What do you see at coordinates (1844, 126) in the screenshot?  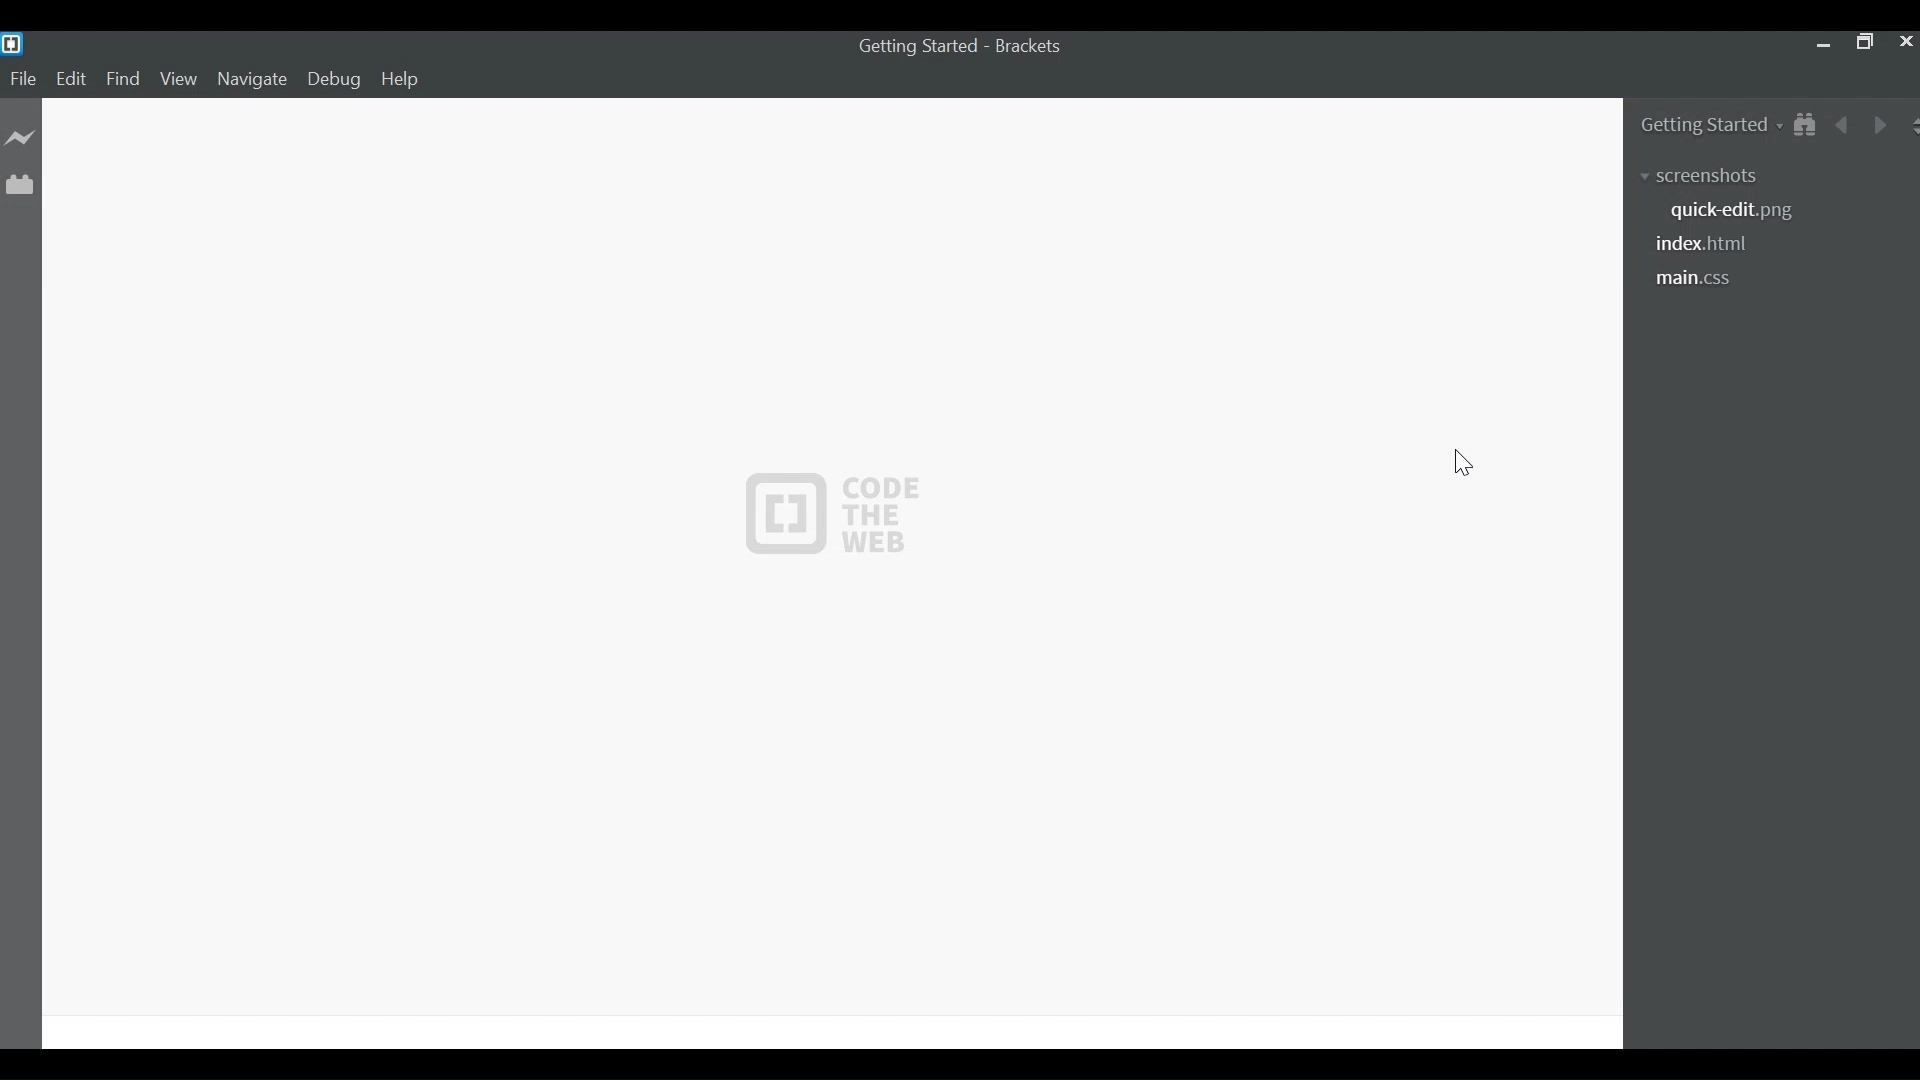 I see `Navigate Back` at bounding box center [1844, 126].